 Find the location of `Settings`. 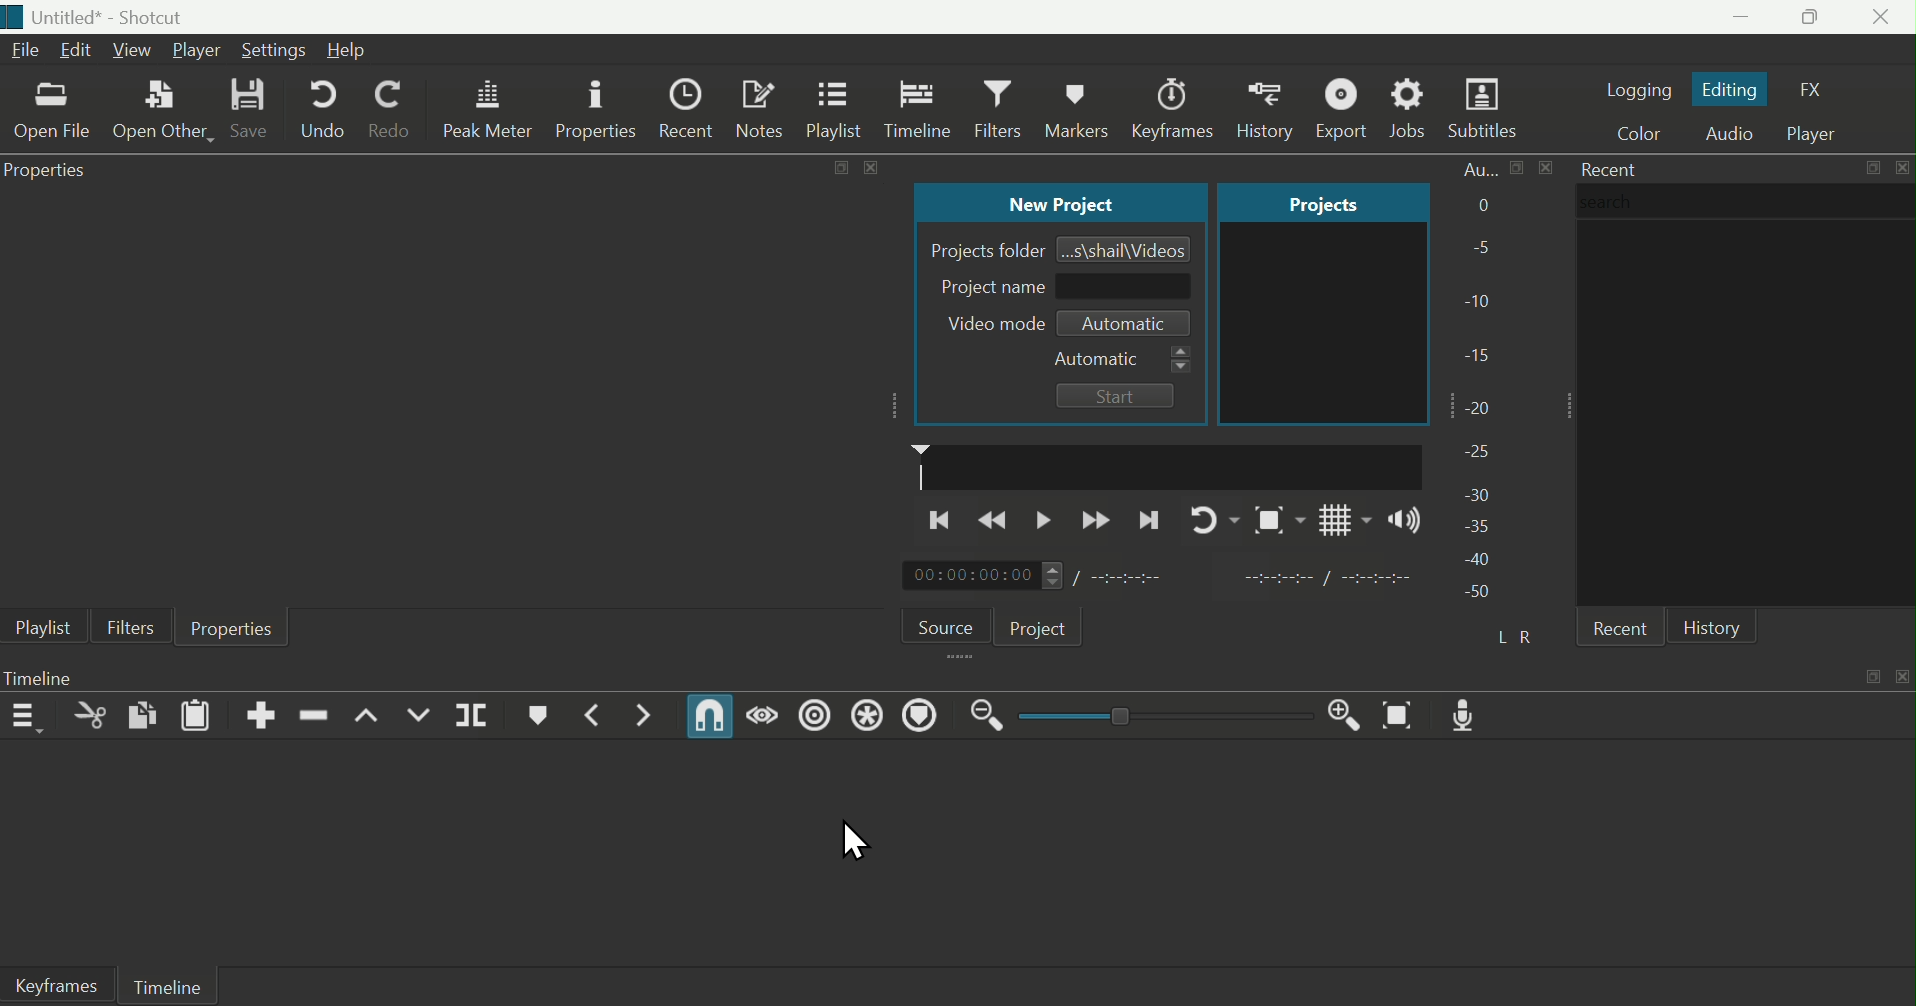

Settings is located at coordinates (274, 50).